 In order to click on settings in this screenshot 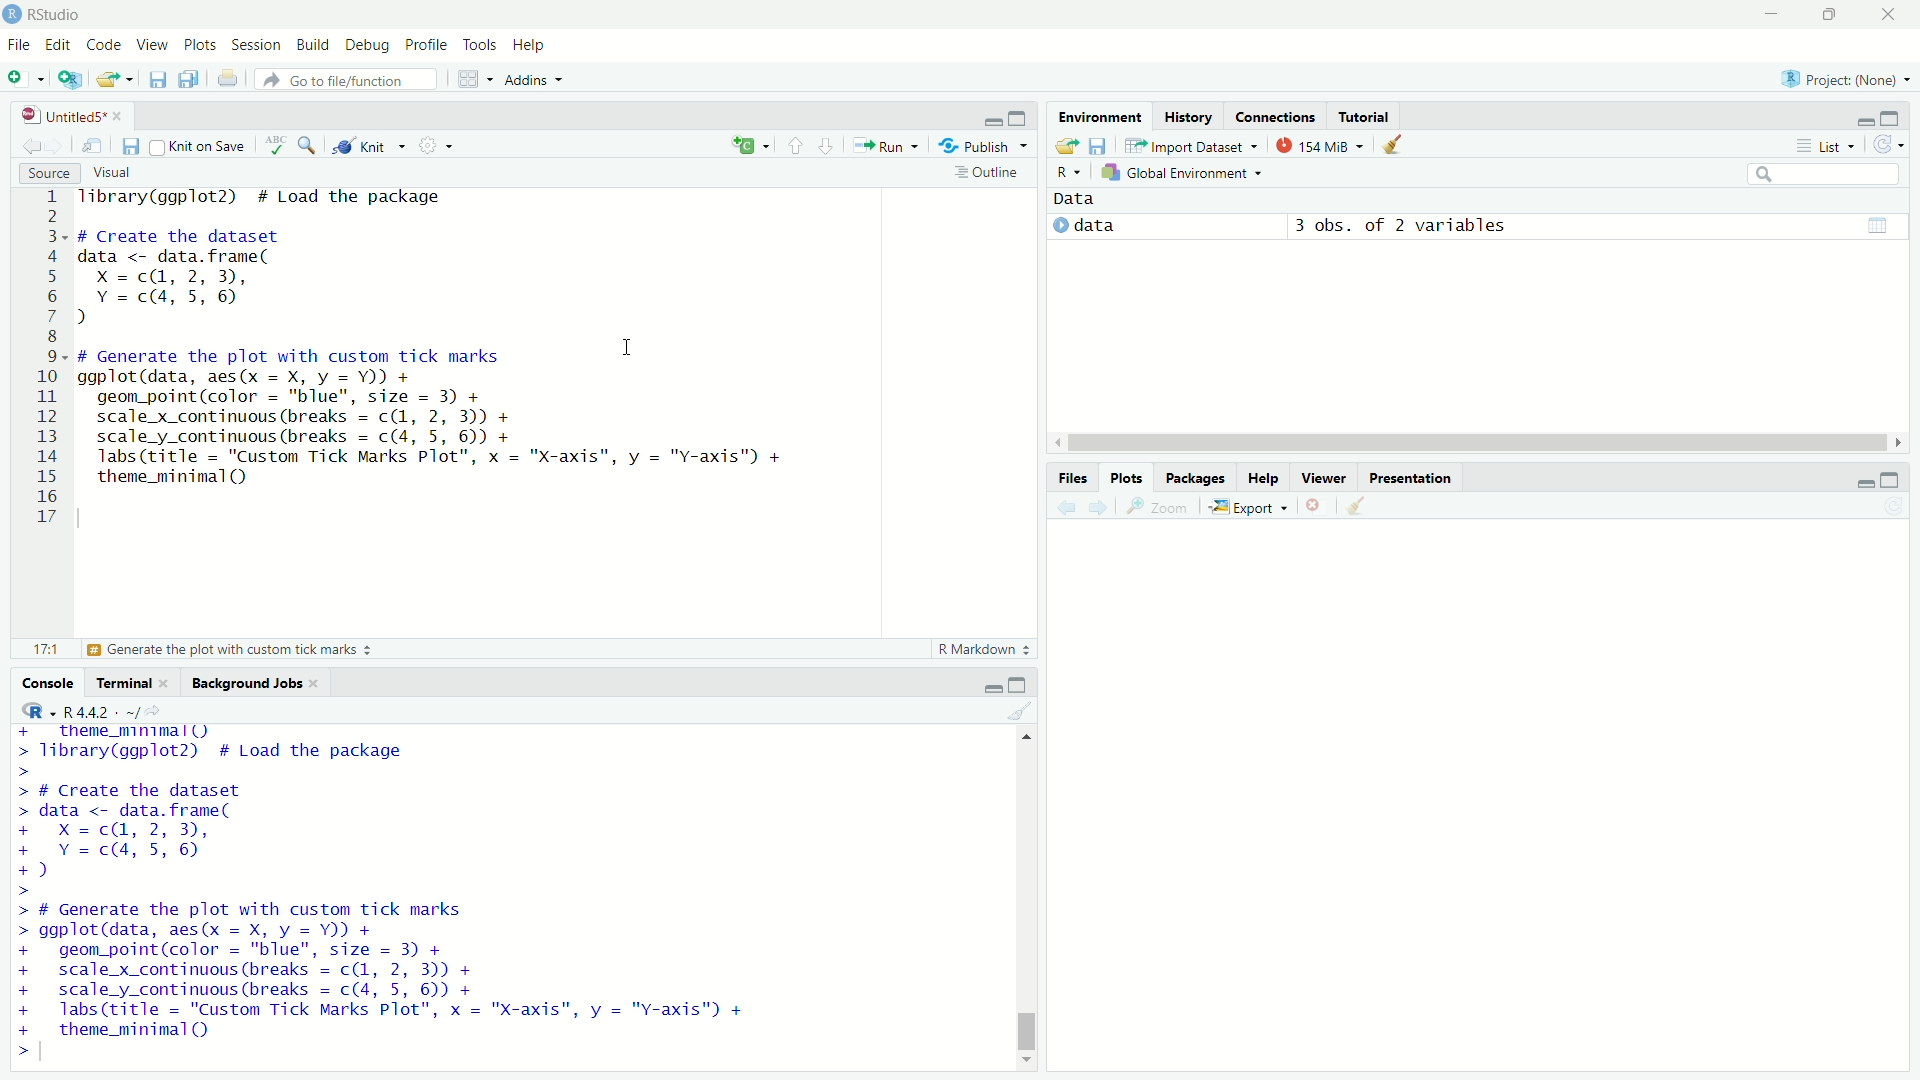, I will do `click(440, 146)`.